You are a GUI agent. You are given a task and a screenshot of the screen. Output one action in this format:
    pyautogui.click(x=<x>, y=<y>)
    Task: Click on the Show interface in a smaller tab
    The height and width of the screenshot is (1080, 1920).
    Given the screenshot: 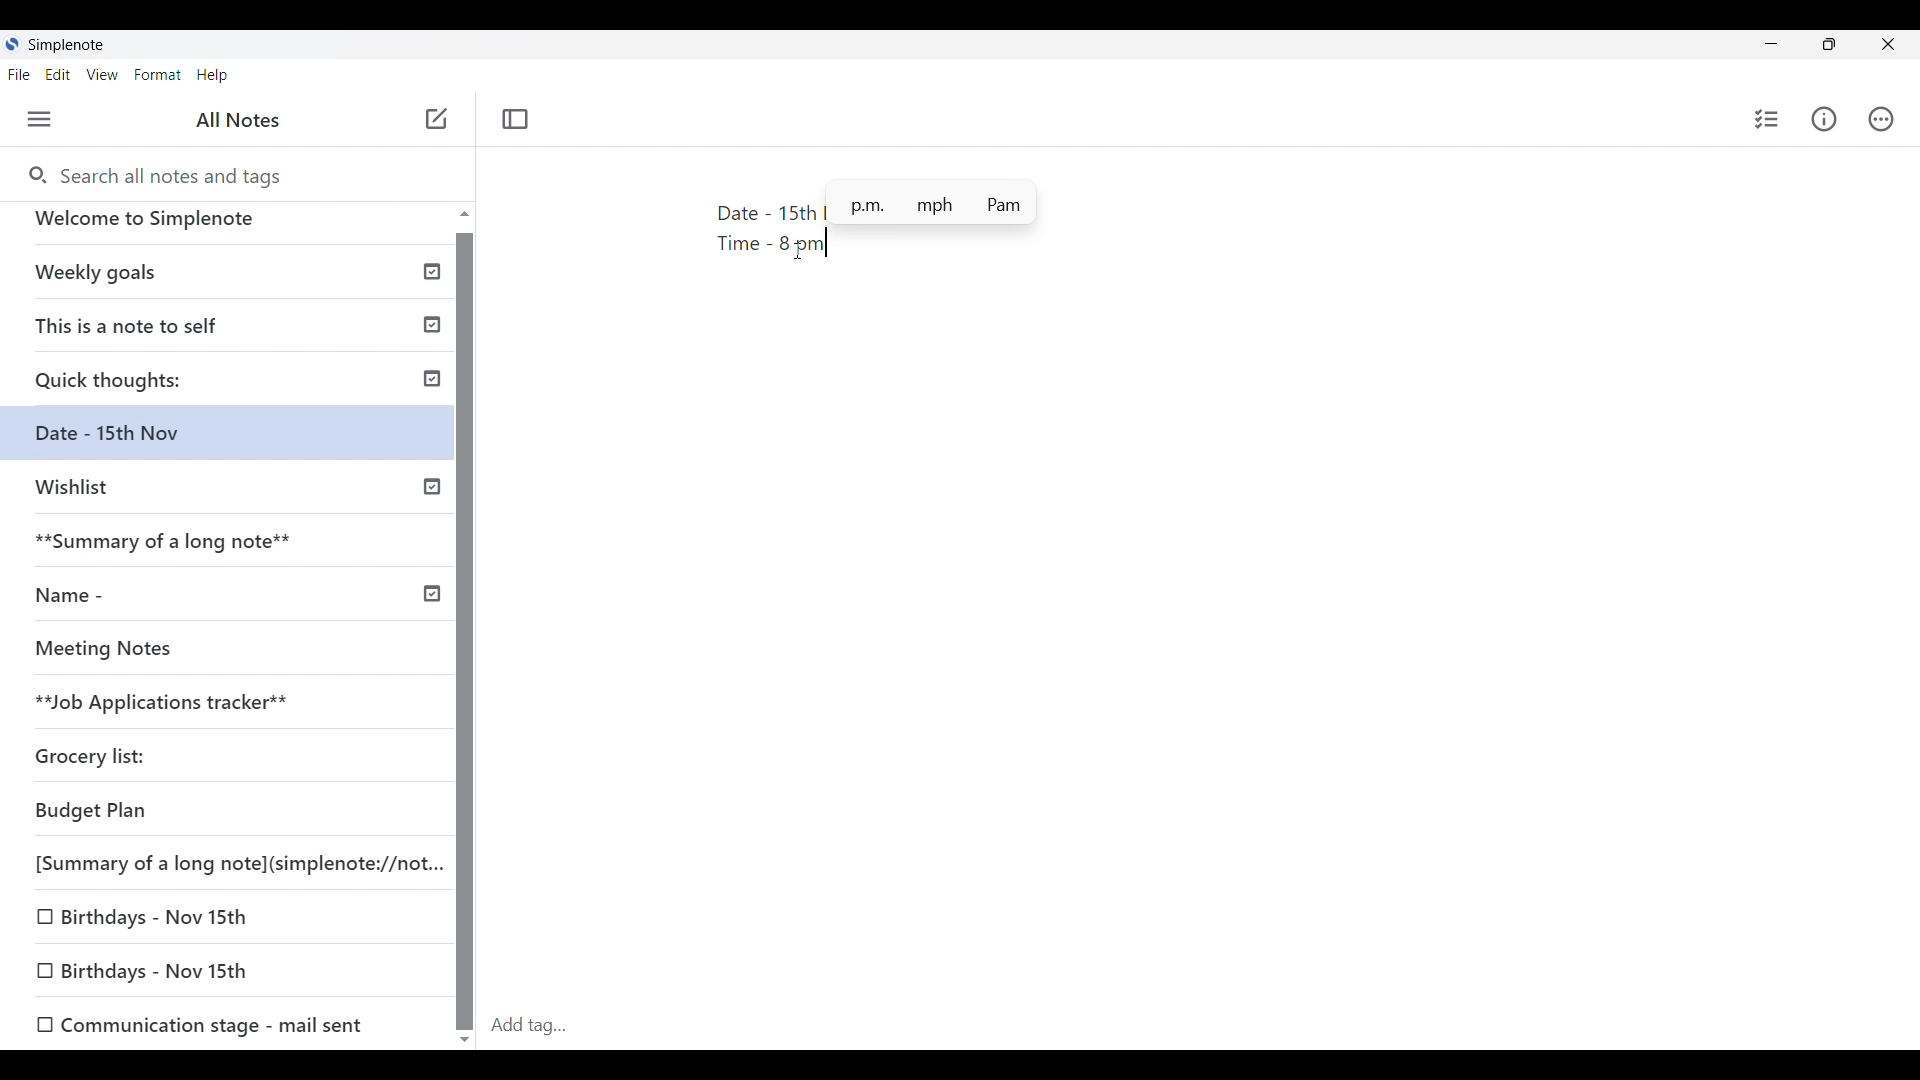 What is the action you would take?
    pyautogui.click(x=1829, y=44)
    